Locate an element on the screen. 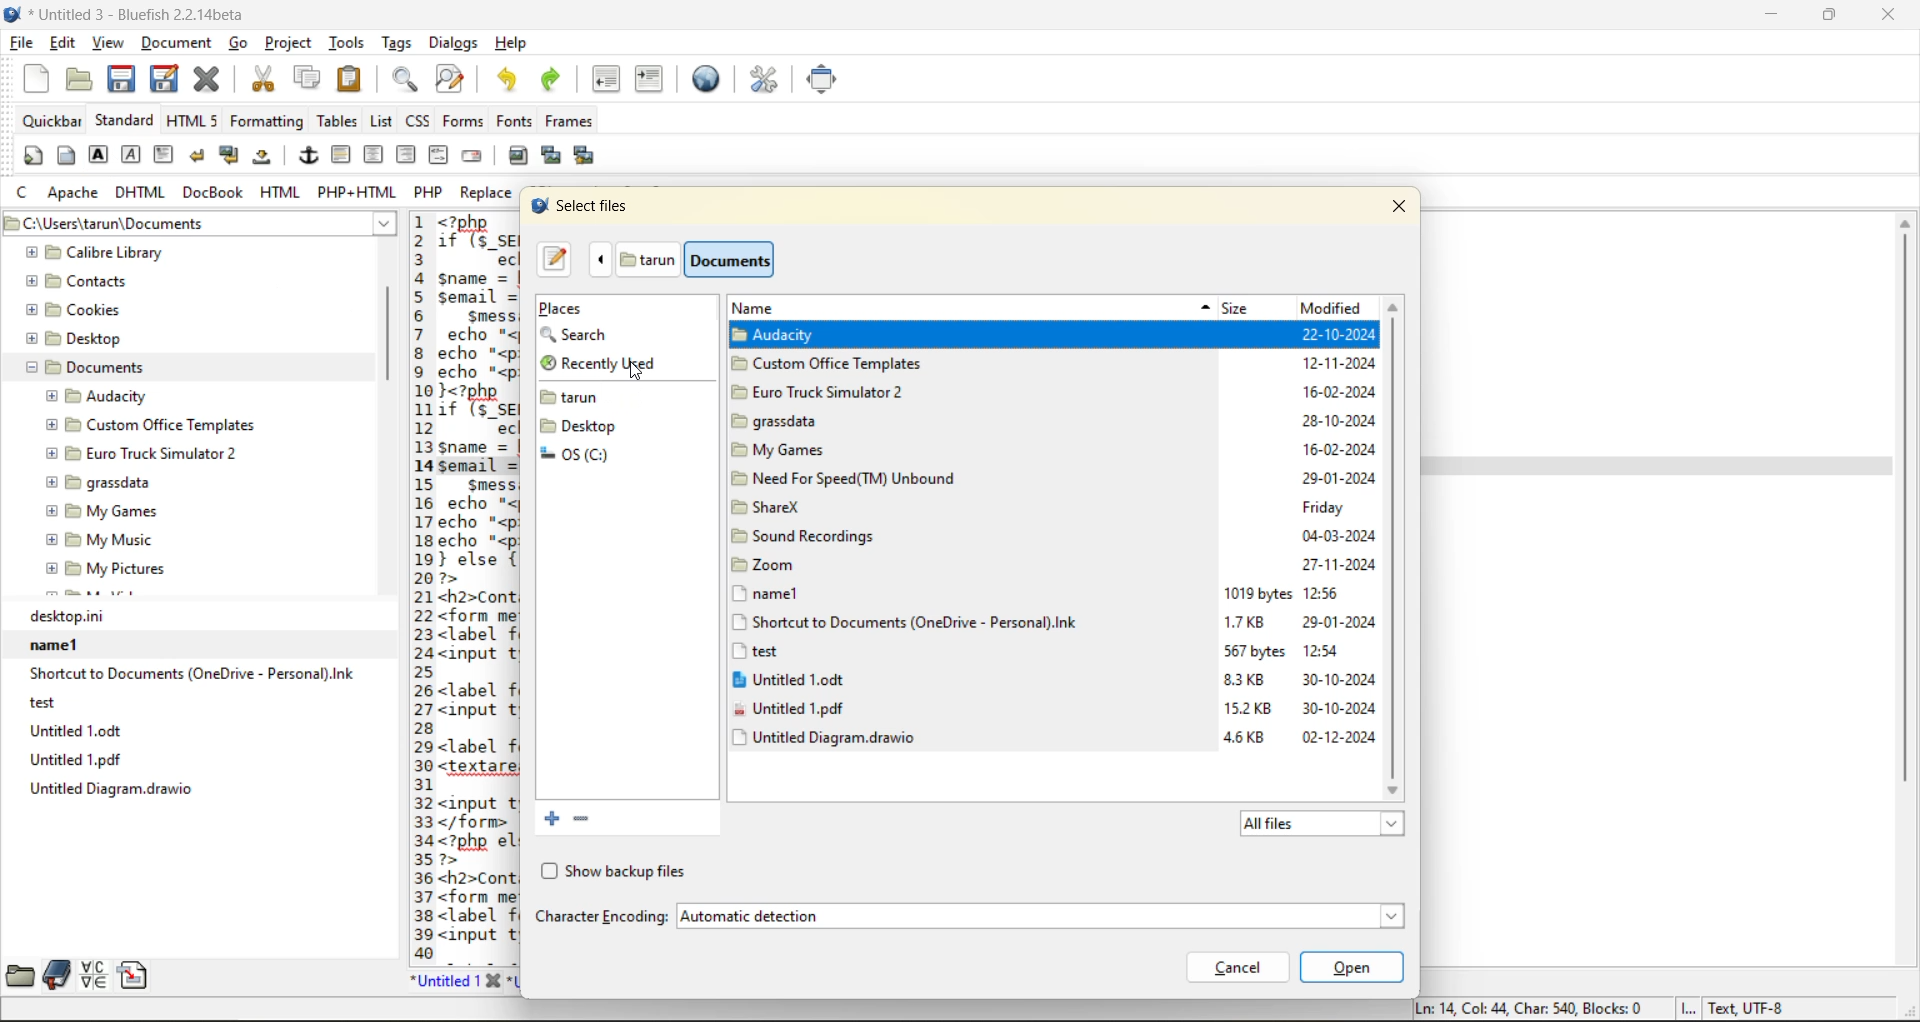 This screenshot has height=1022, width=1920. open is located at coordinates (73, 79).